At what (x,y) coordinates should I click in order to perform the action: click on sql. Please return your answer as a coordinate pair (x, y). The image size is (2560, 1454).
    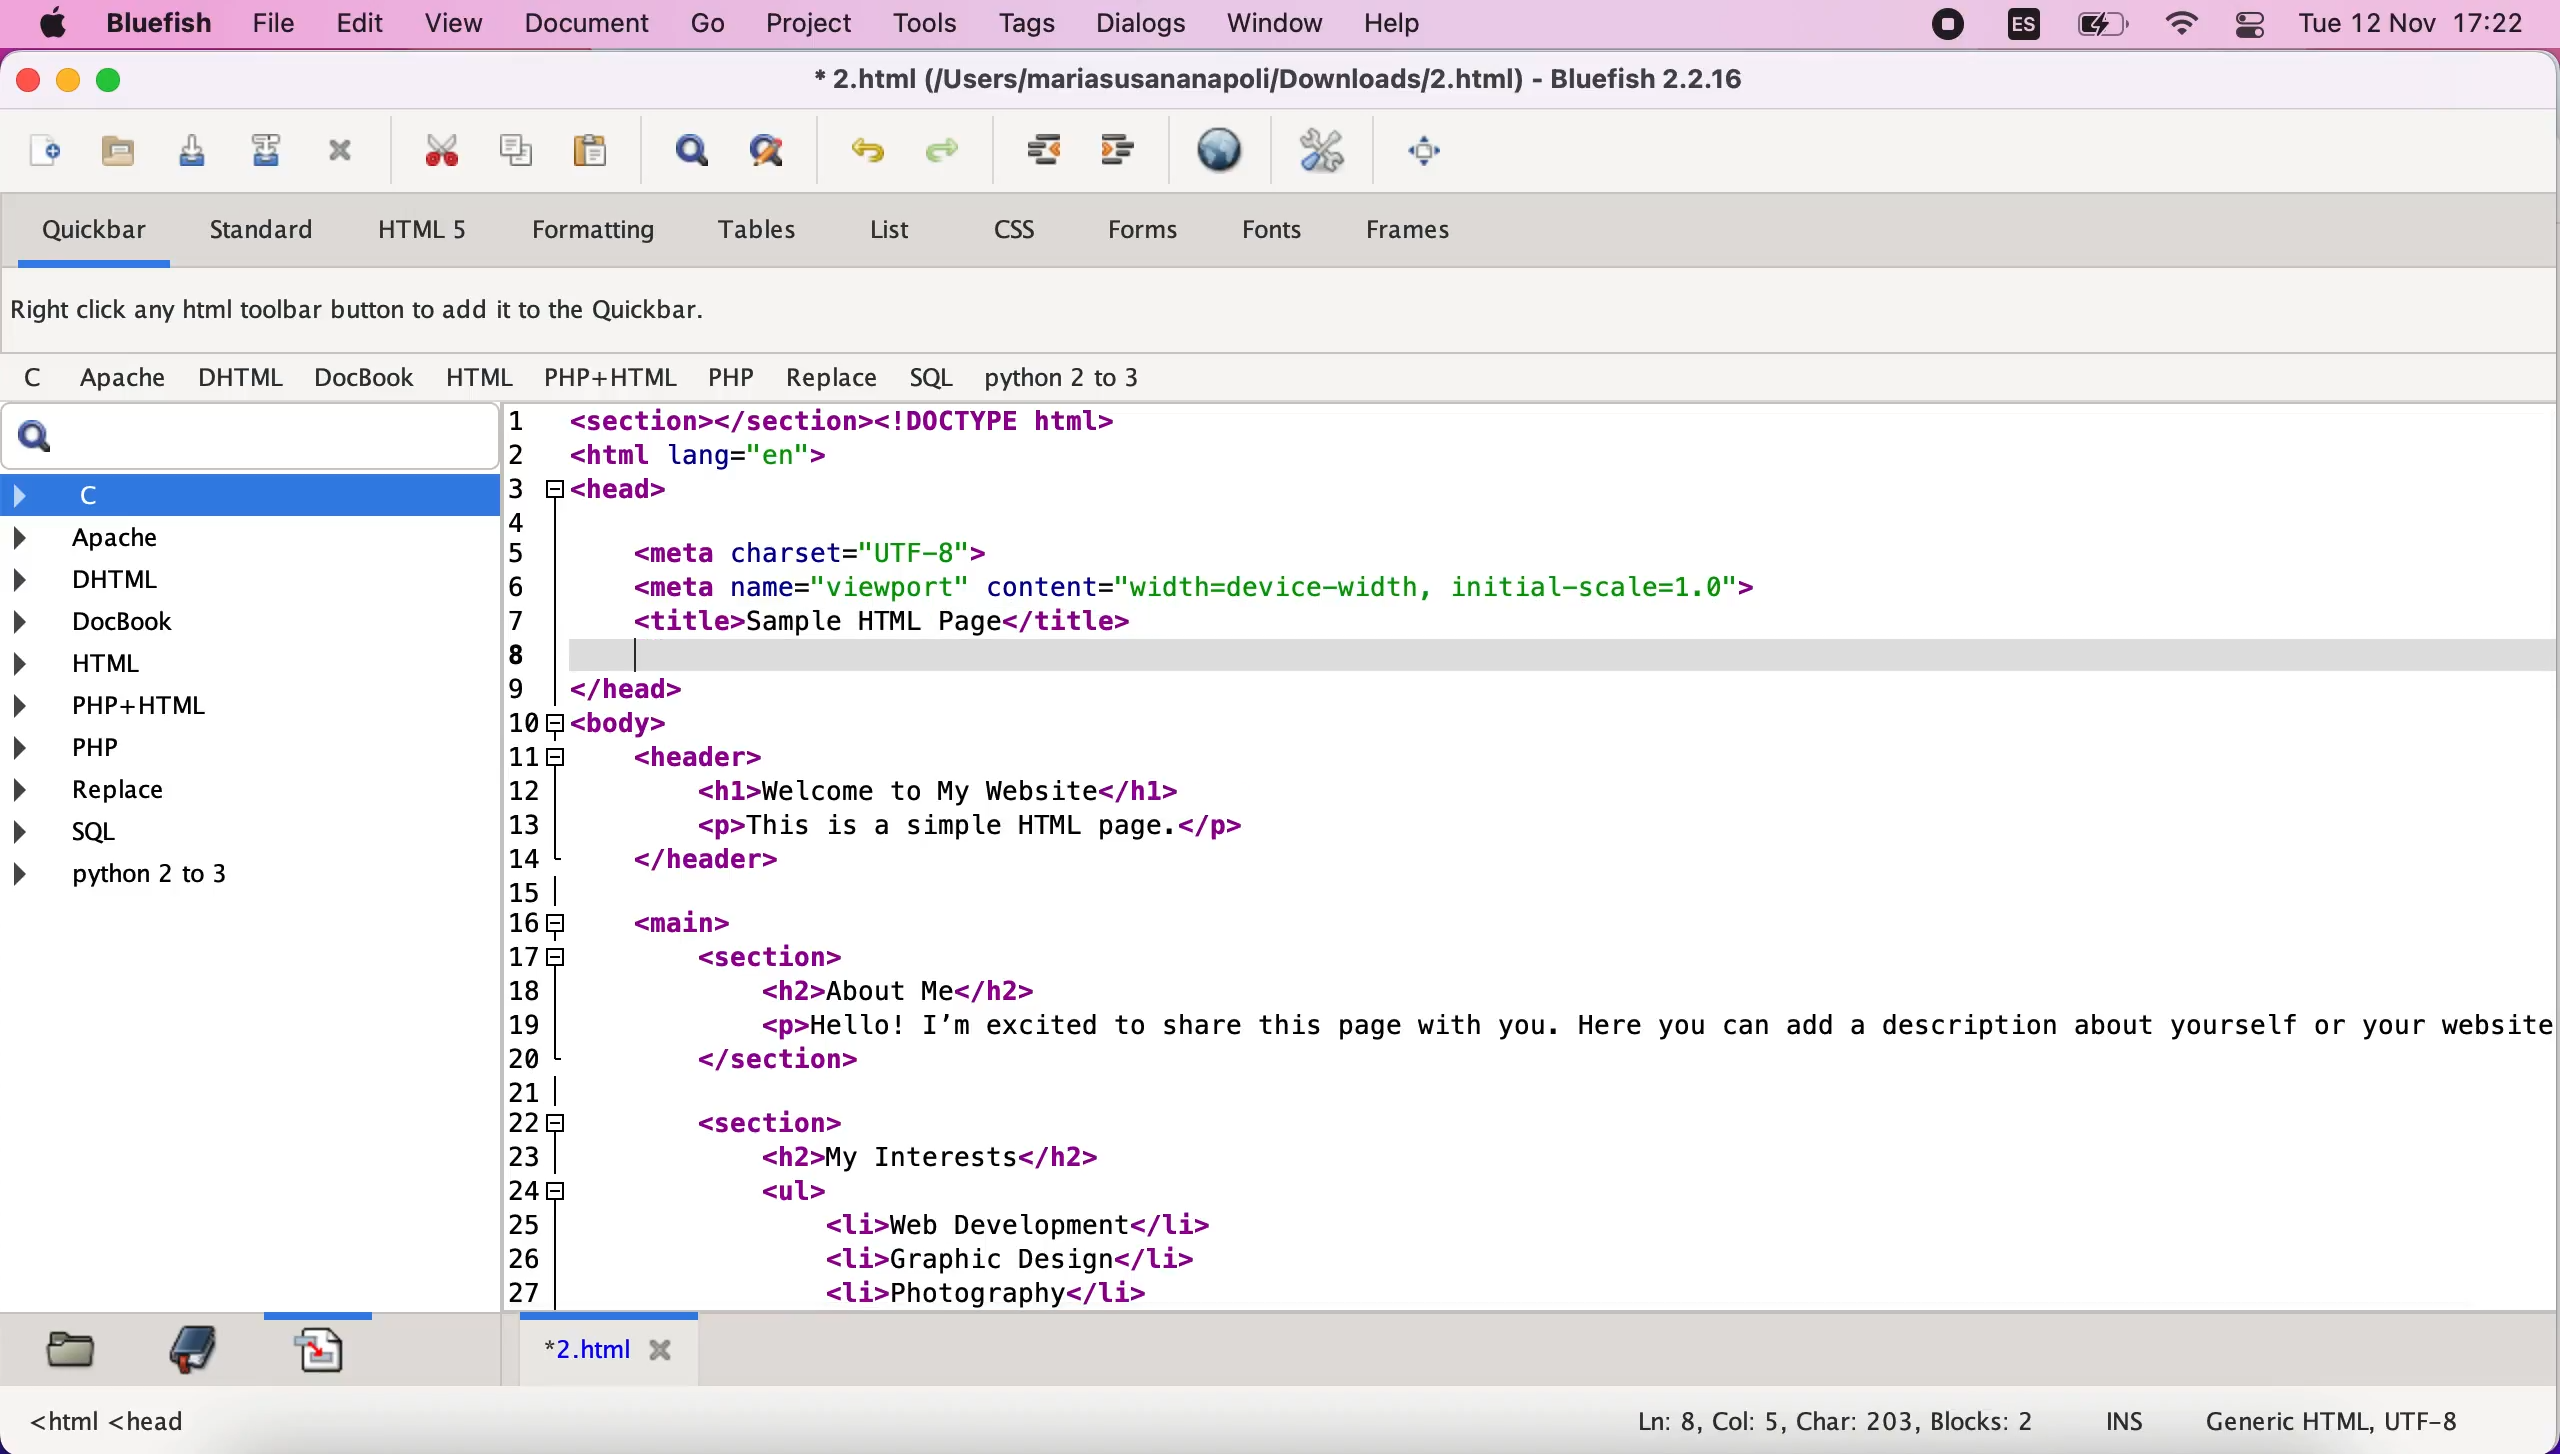
    Looking at the image, I should click on (153, 837).